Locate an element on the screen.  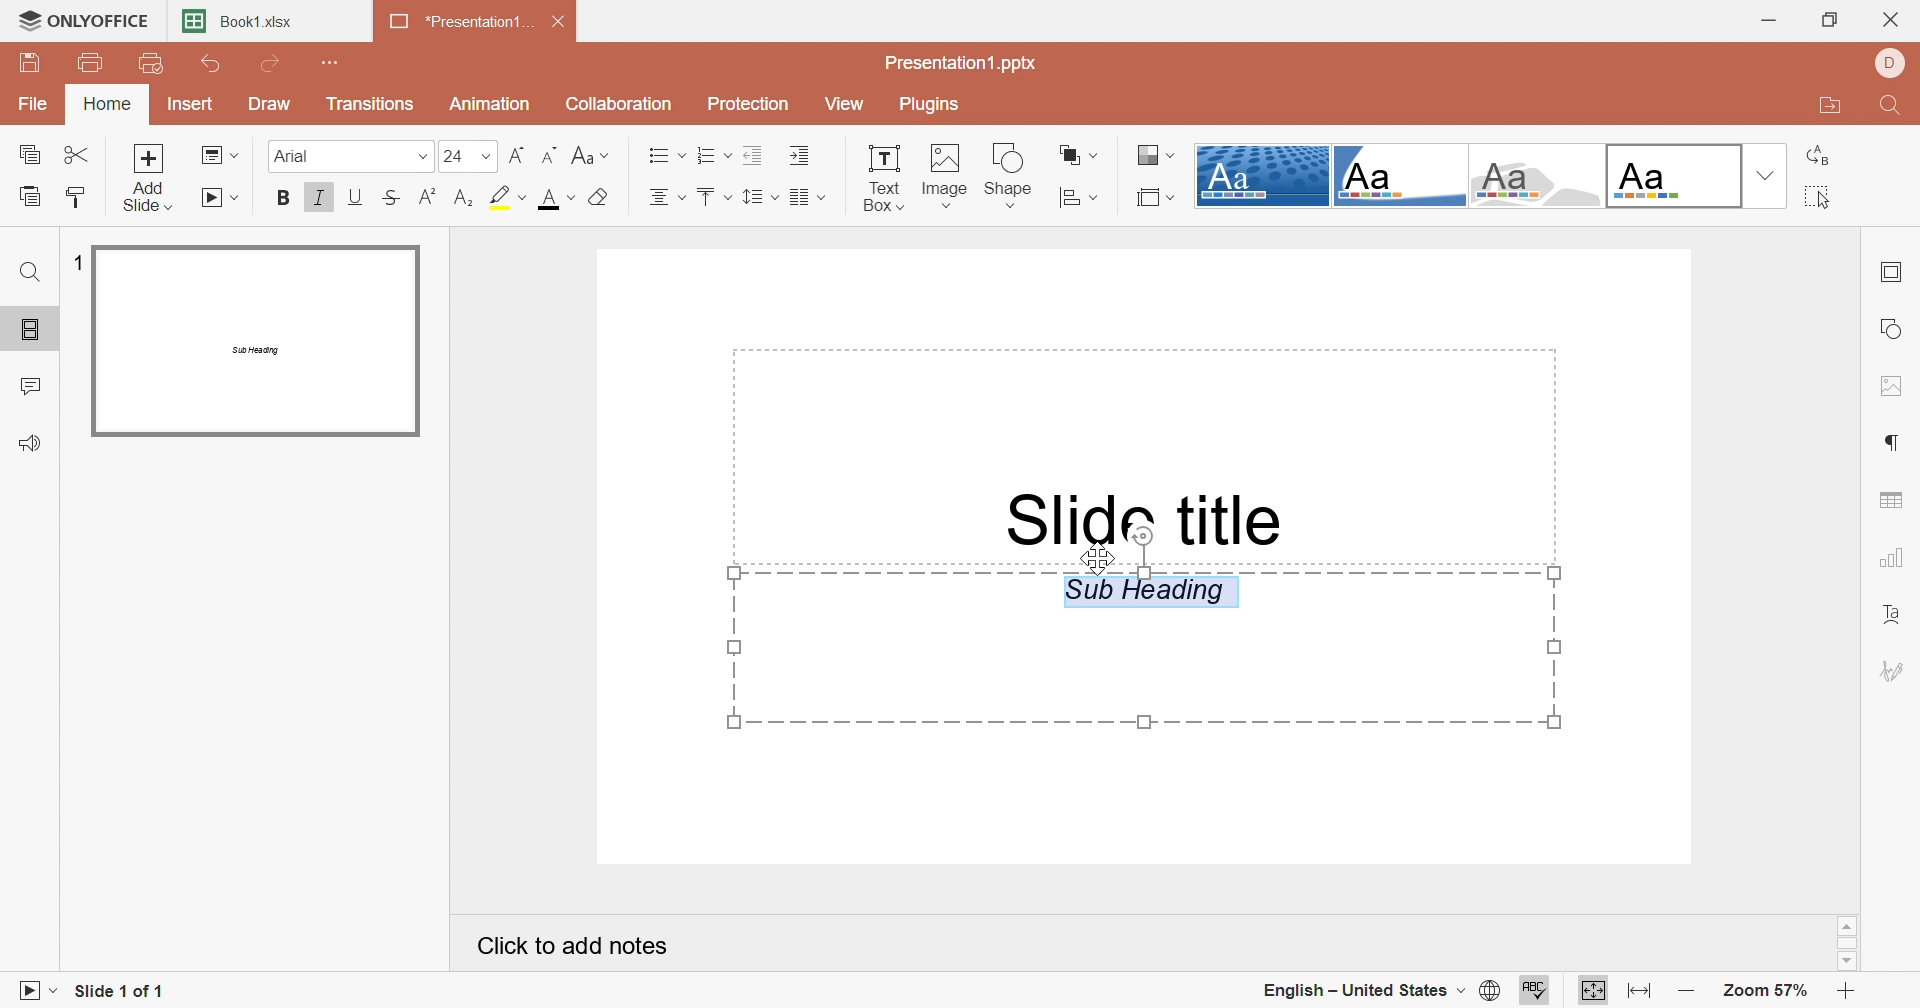
Animation is located at coordinates (492, 105).